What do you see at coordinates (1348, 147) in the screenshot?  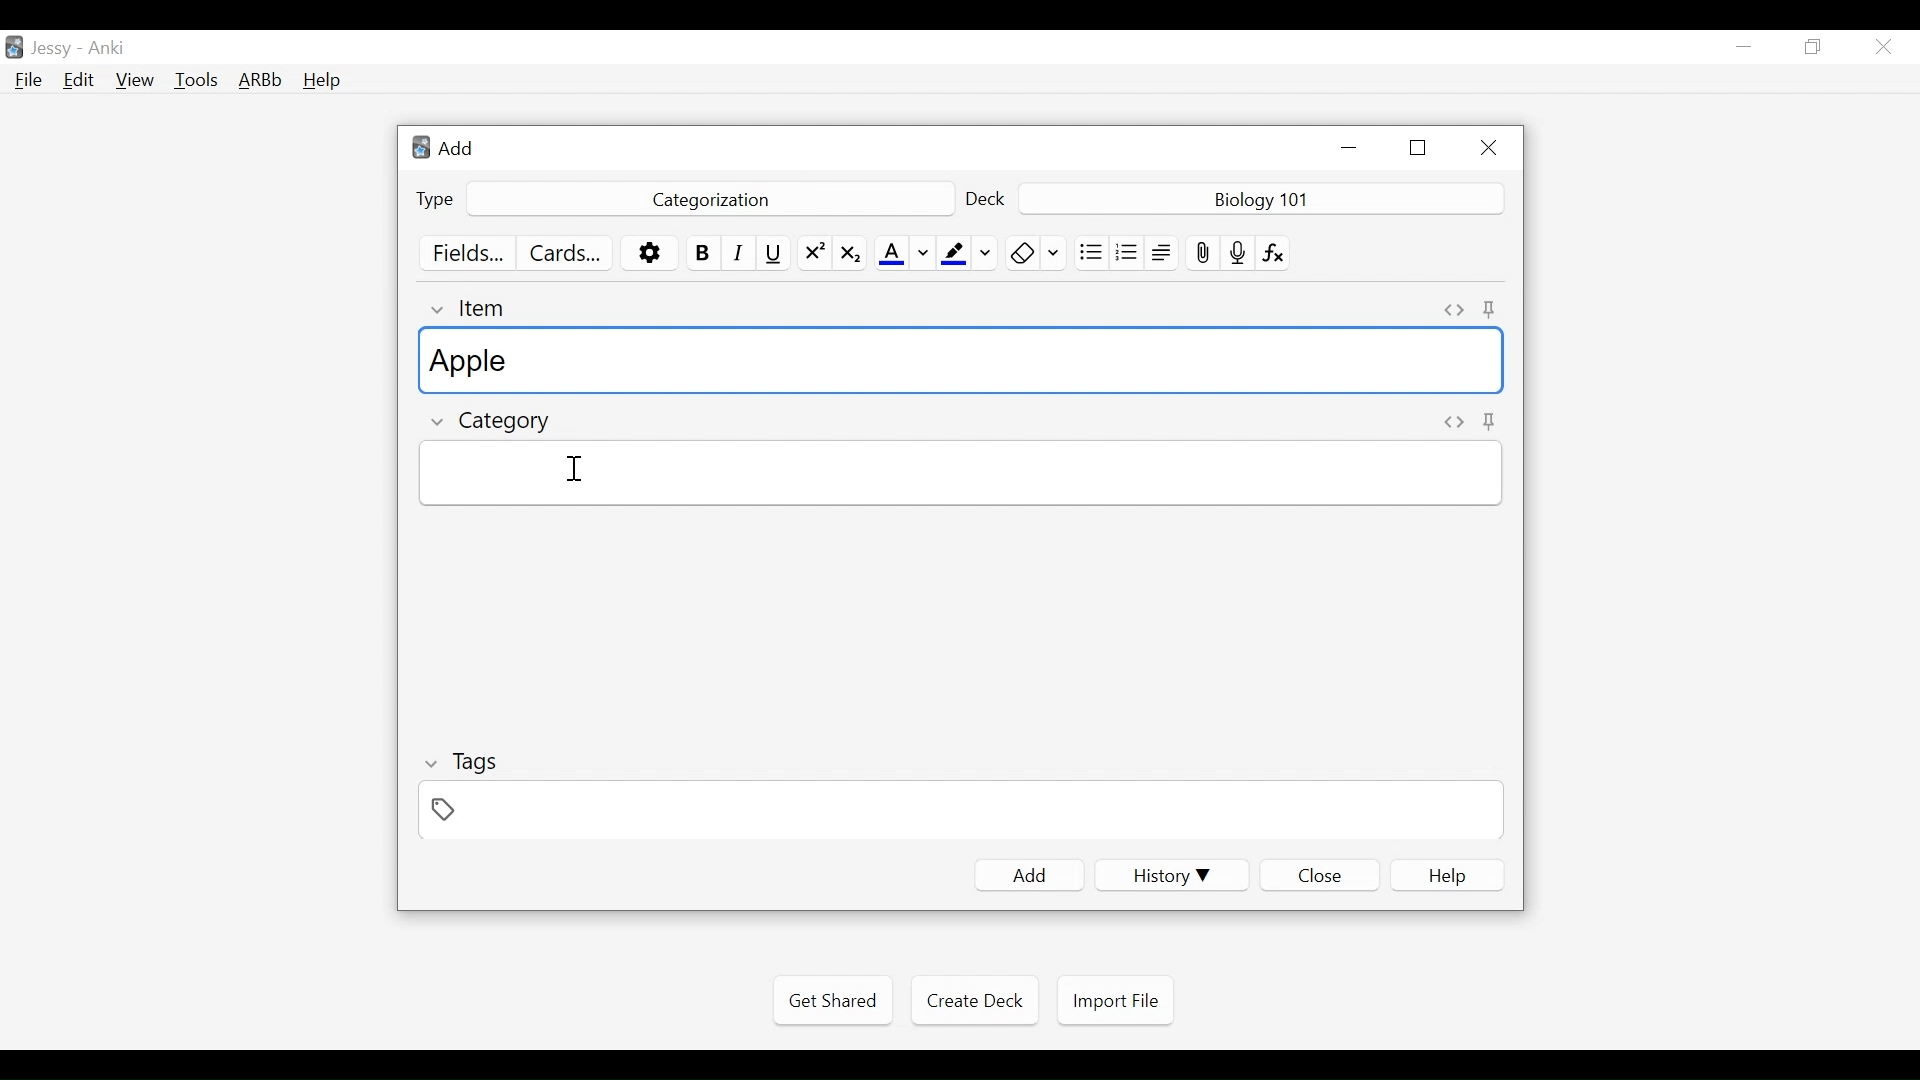 I see `minimize` at bounding box center [1348, 147].